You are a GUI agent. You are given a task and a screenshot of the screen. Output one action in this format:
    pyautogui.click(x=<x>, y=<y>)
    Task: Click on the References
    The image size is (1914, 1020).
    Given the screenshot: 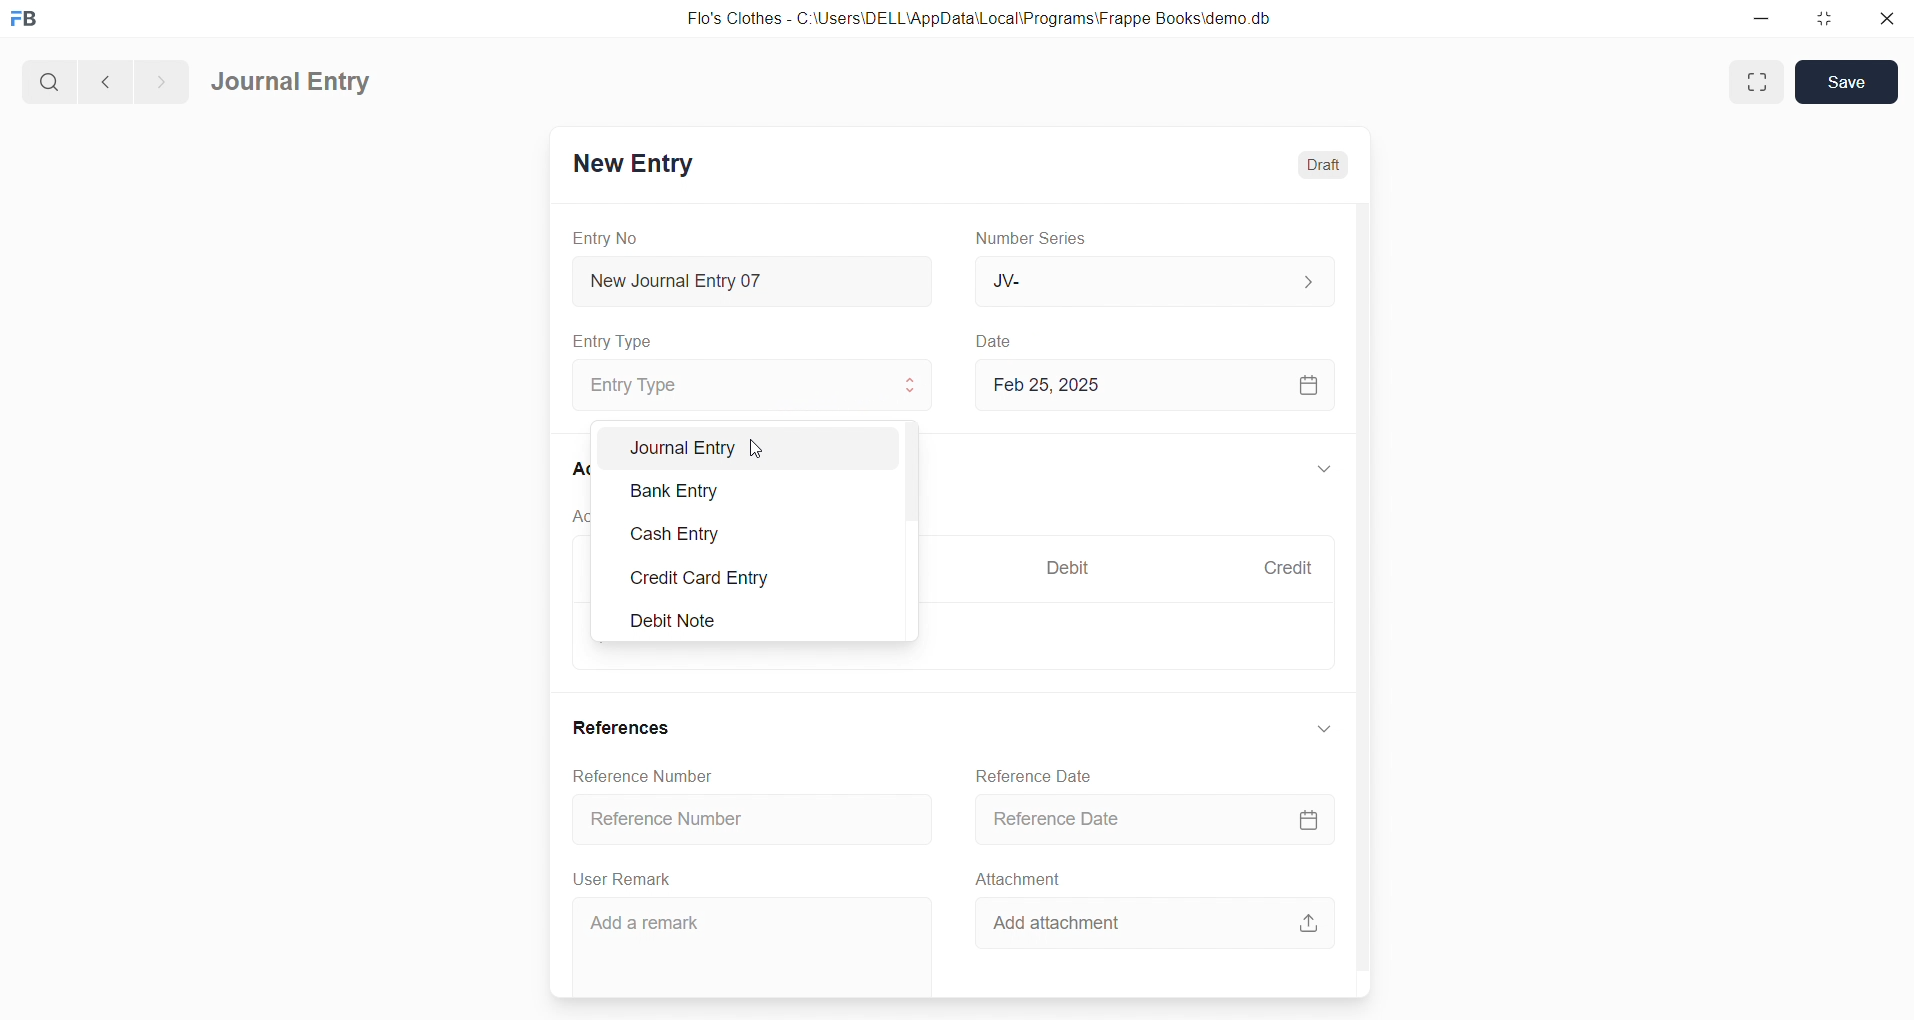 What is the action you would take?
    pyautogui.click(x=627, y=730)
    